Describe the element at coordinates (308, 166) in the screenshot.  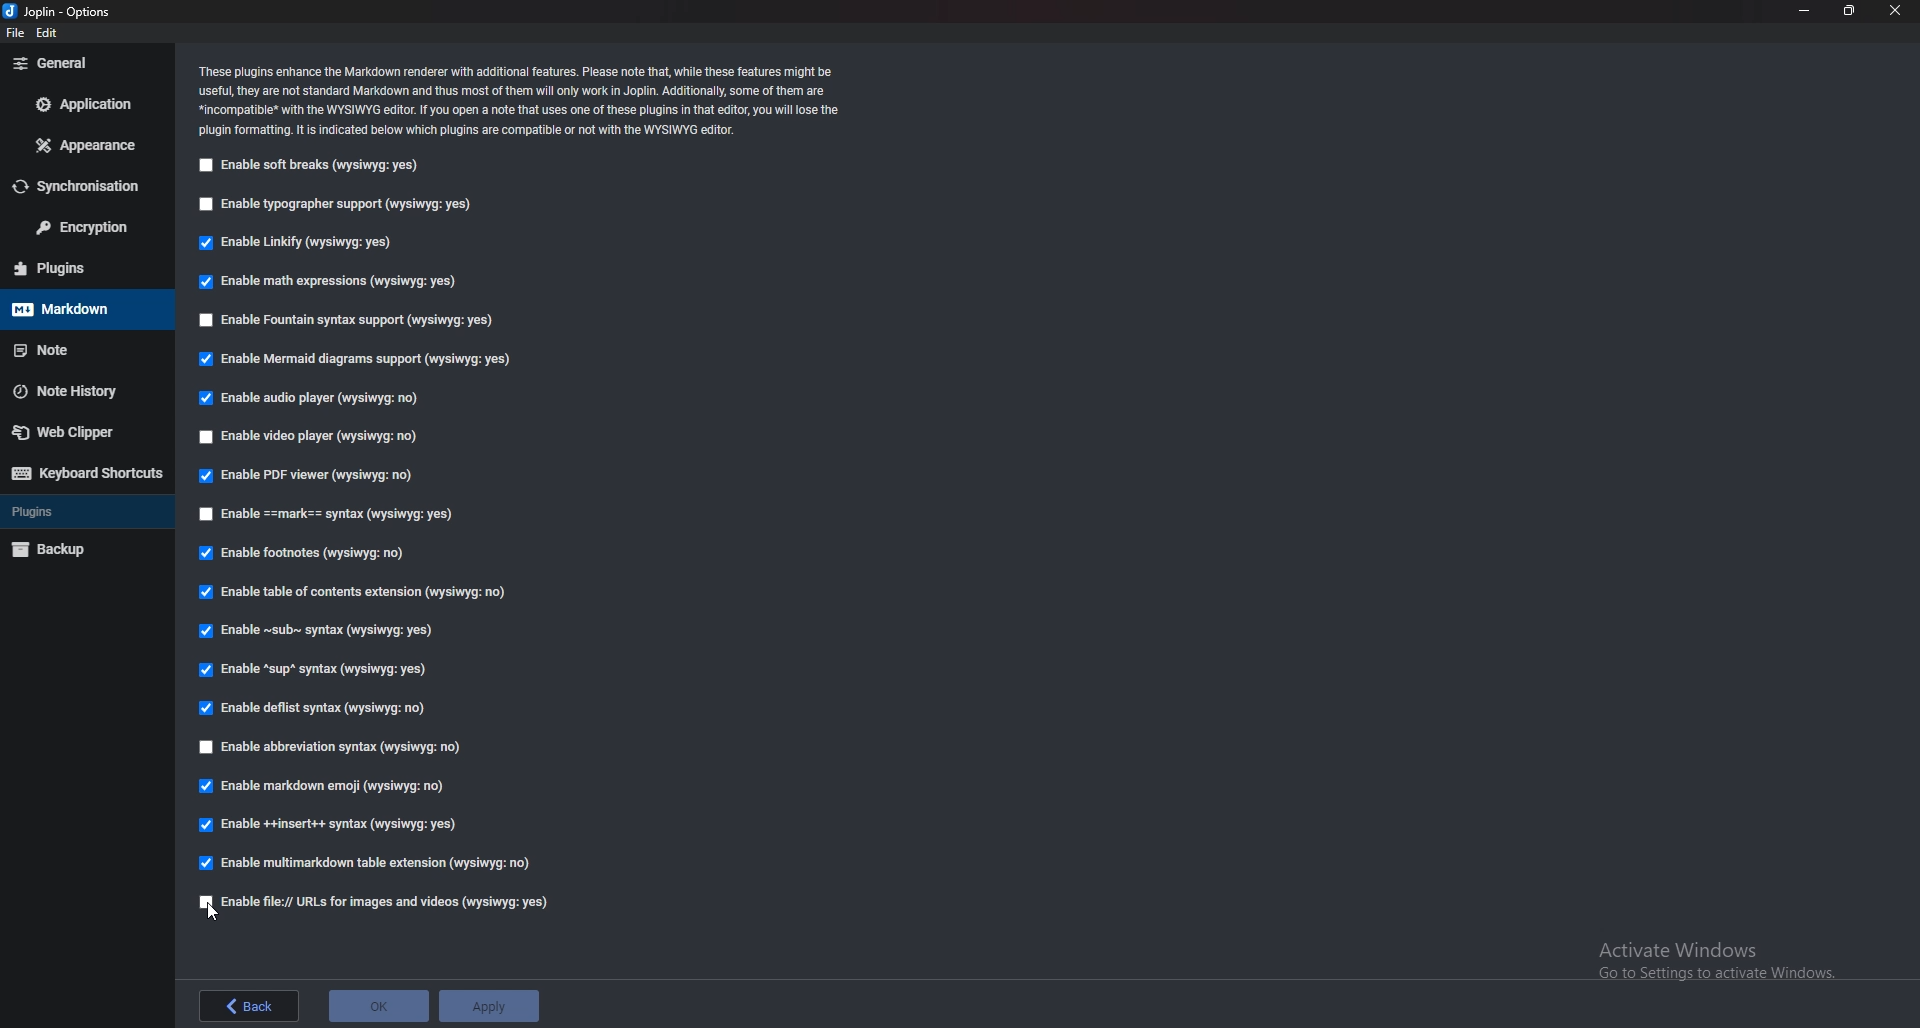
I see `enable soft breaks` at that location.